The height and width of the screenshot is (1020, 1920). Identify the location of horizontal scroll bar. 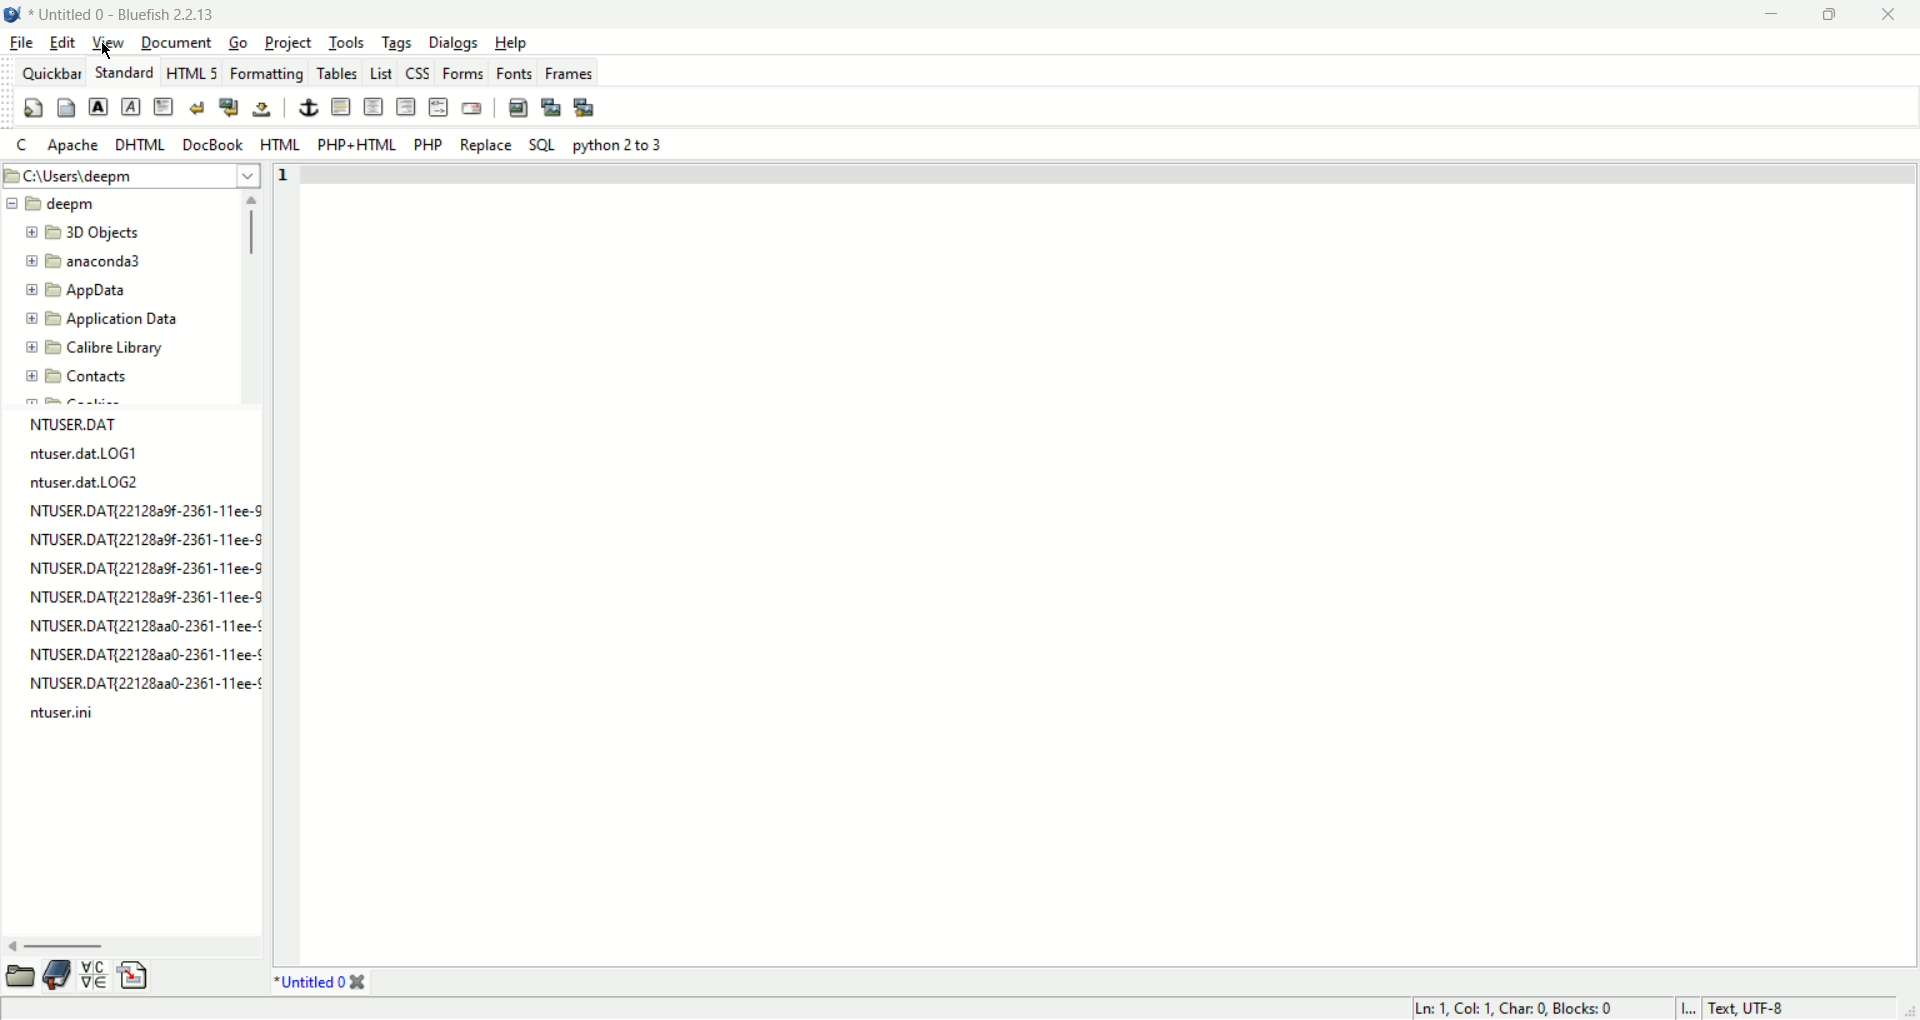
(122, 945).